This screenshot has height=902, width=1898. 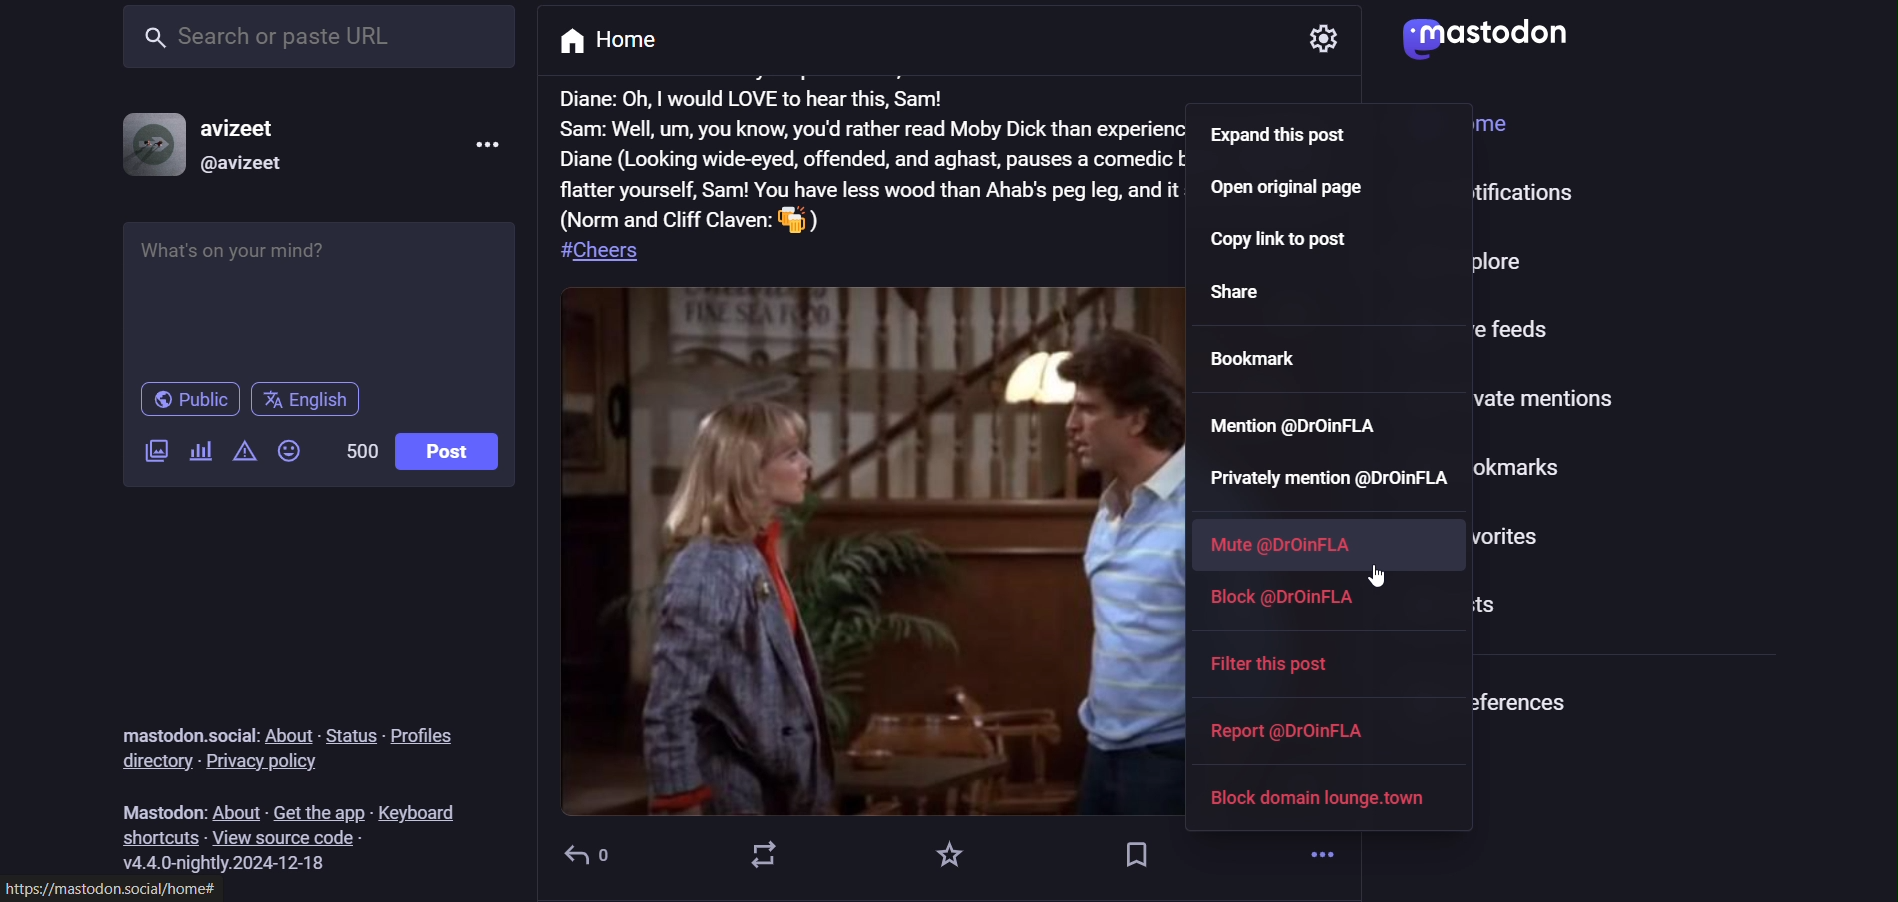 I want to click on expand the post, so click(x=1294, y=138).